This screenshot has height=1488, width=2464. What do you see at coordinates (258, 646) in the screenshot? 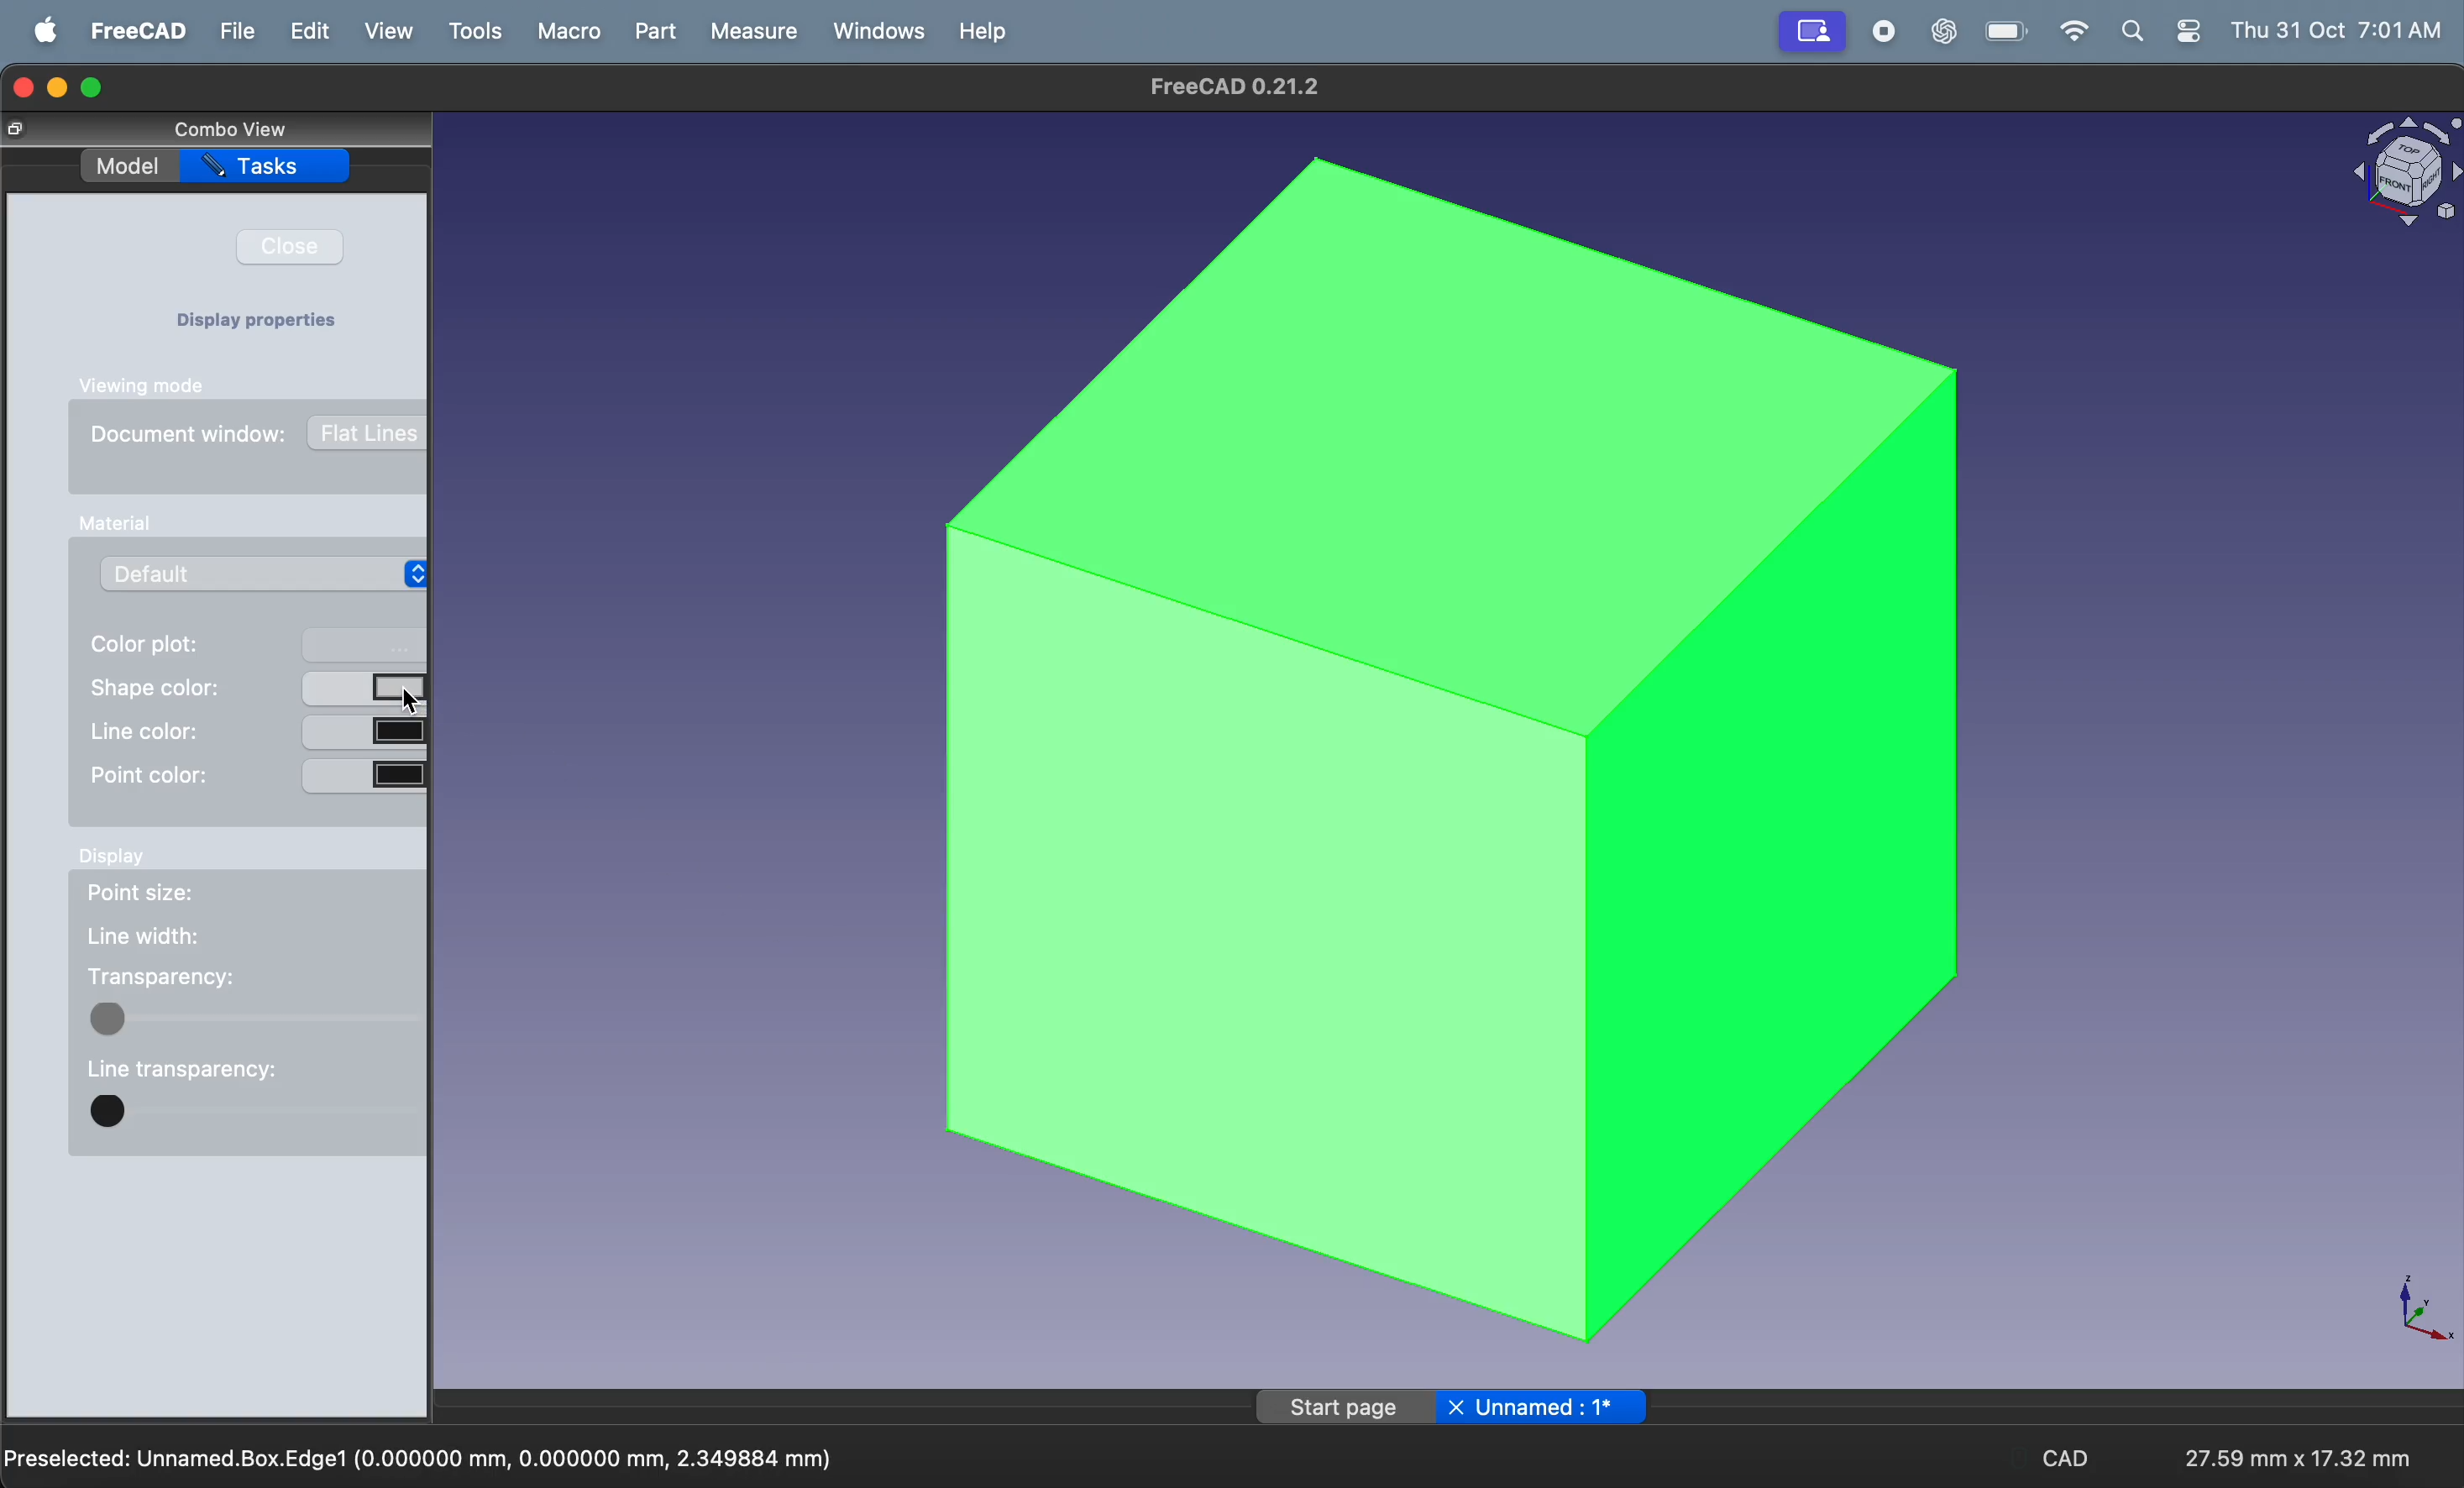
I see `color plot` at bounding box center [258, 646].